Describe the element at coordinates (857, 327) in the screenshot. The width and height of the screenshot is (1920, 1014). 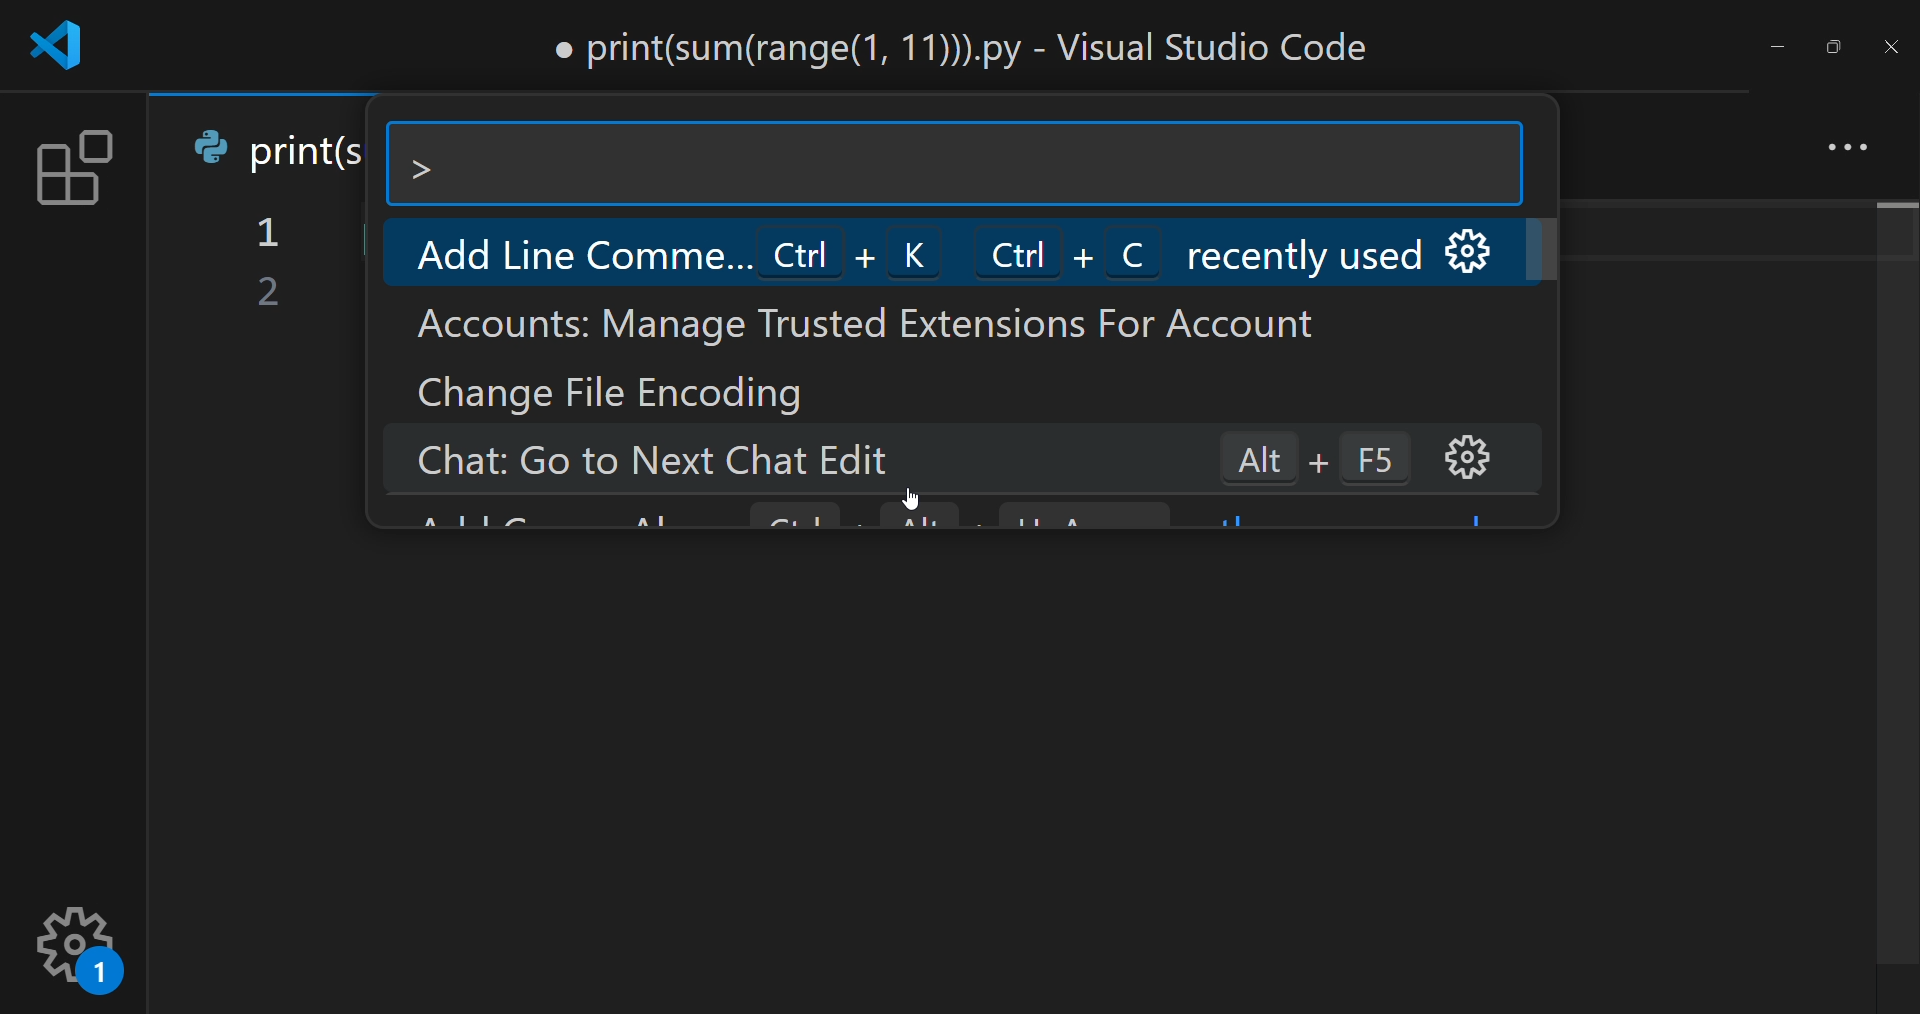
I see `Accounts: Manage Trusted Extensions For Account` at that location.